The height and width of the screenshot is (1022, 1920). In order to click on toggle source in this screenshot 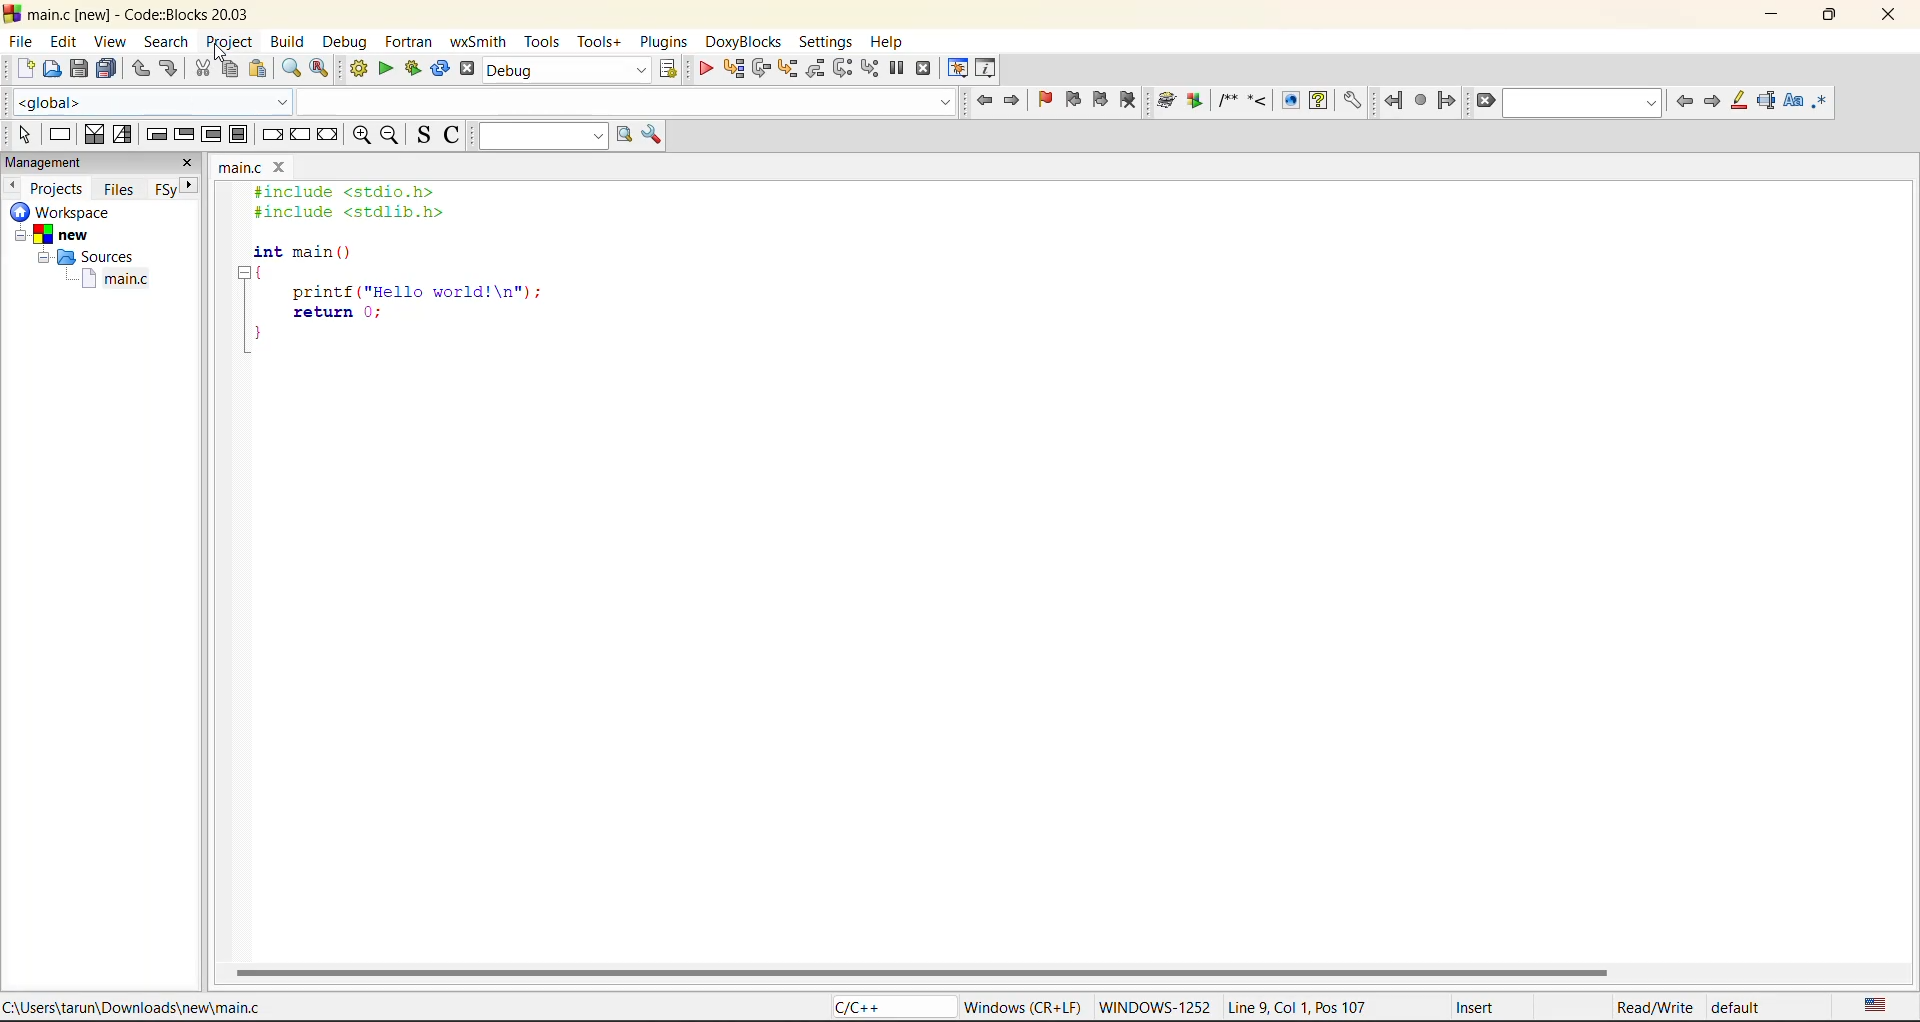, I will do `click(425, 136)`.